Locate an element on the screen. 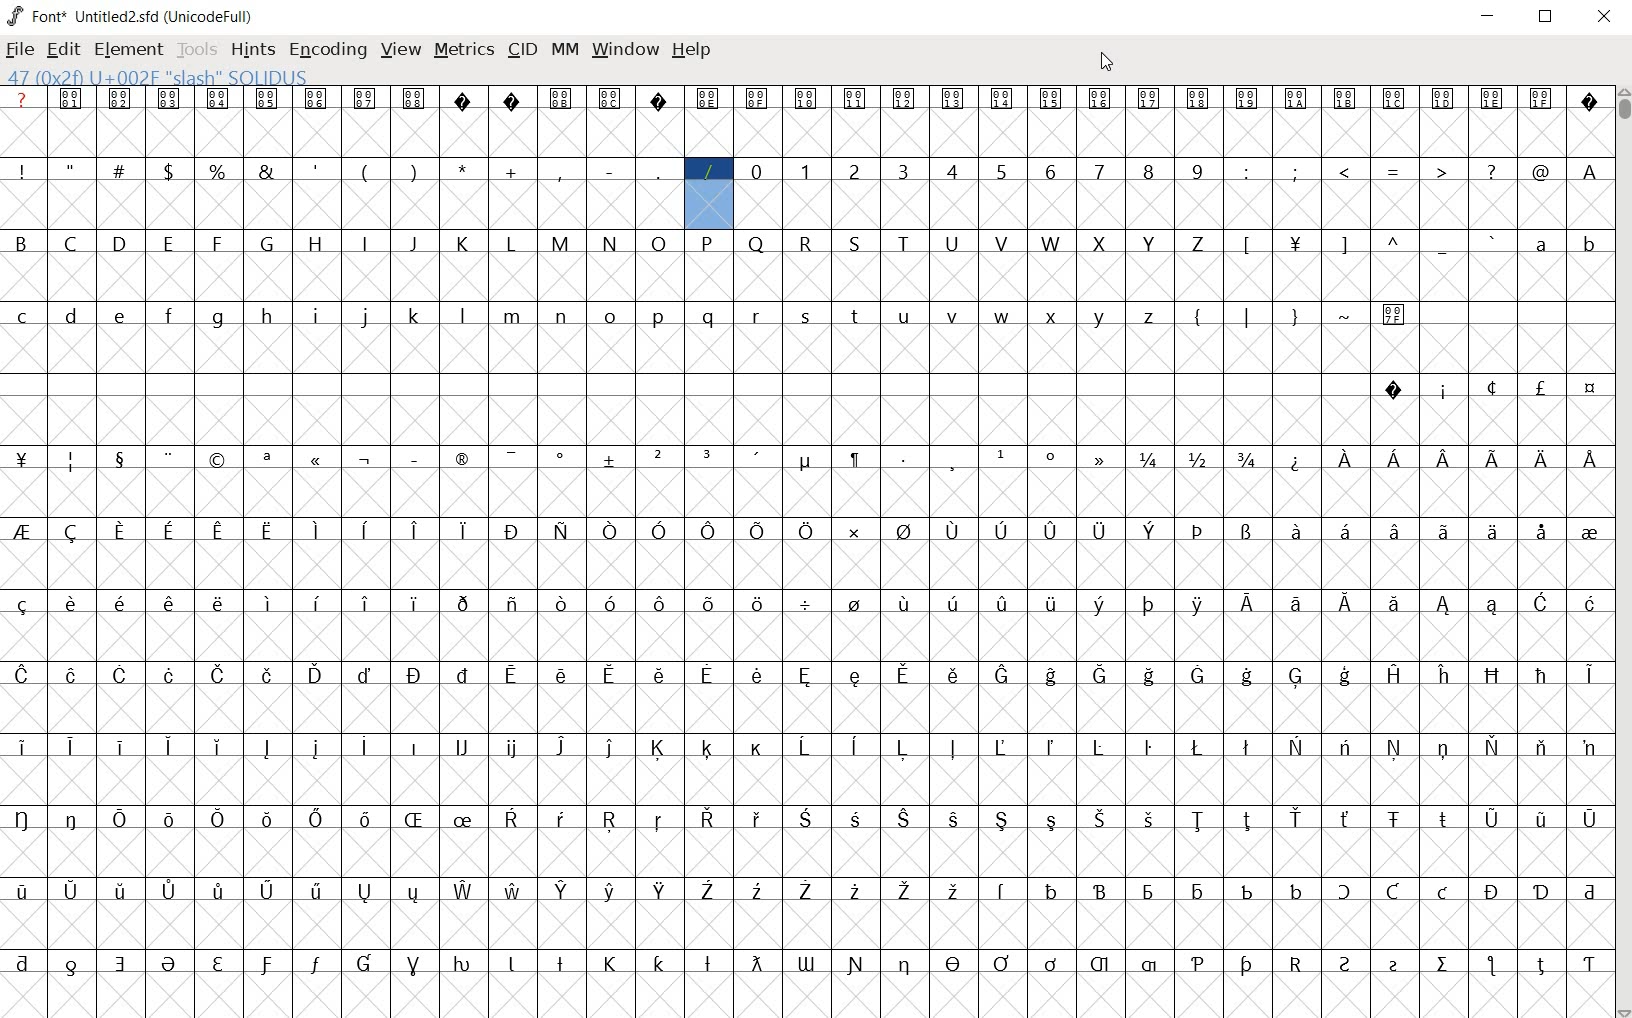 The height and width of the screenshot is (1018, 1632). glyph is located at coordinates (903, 459).